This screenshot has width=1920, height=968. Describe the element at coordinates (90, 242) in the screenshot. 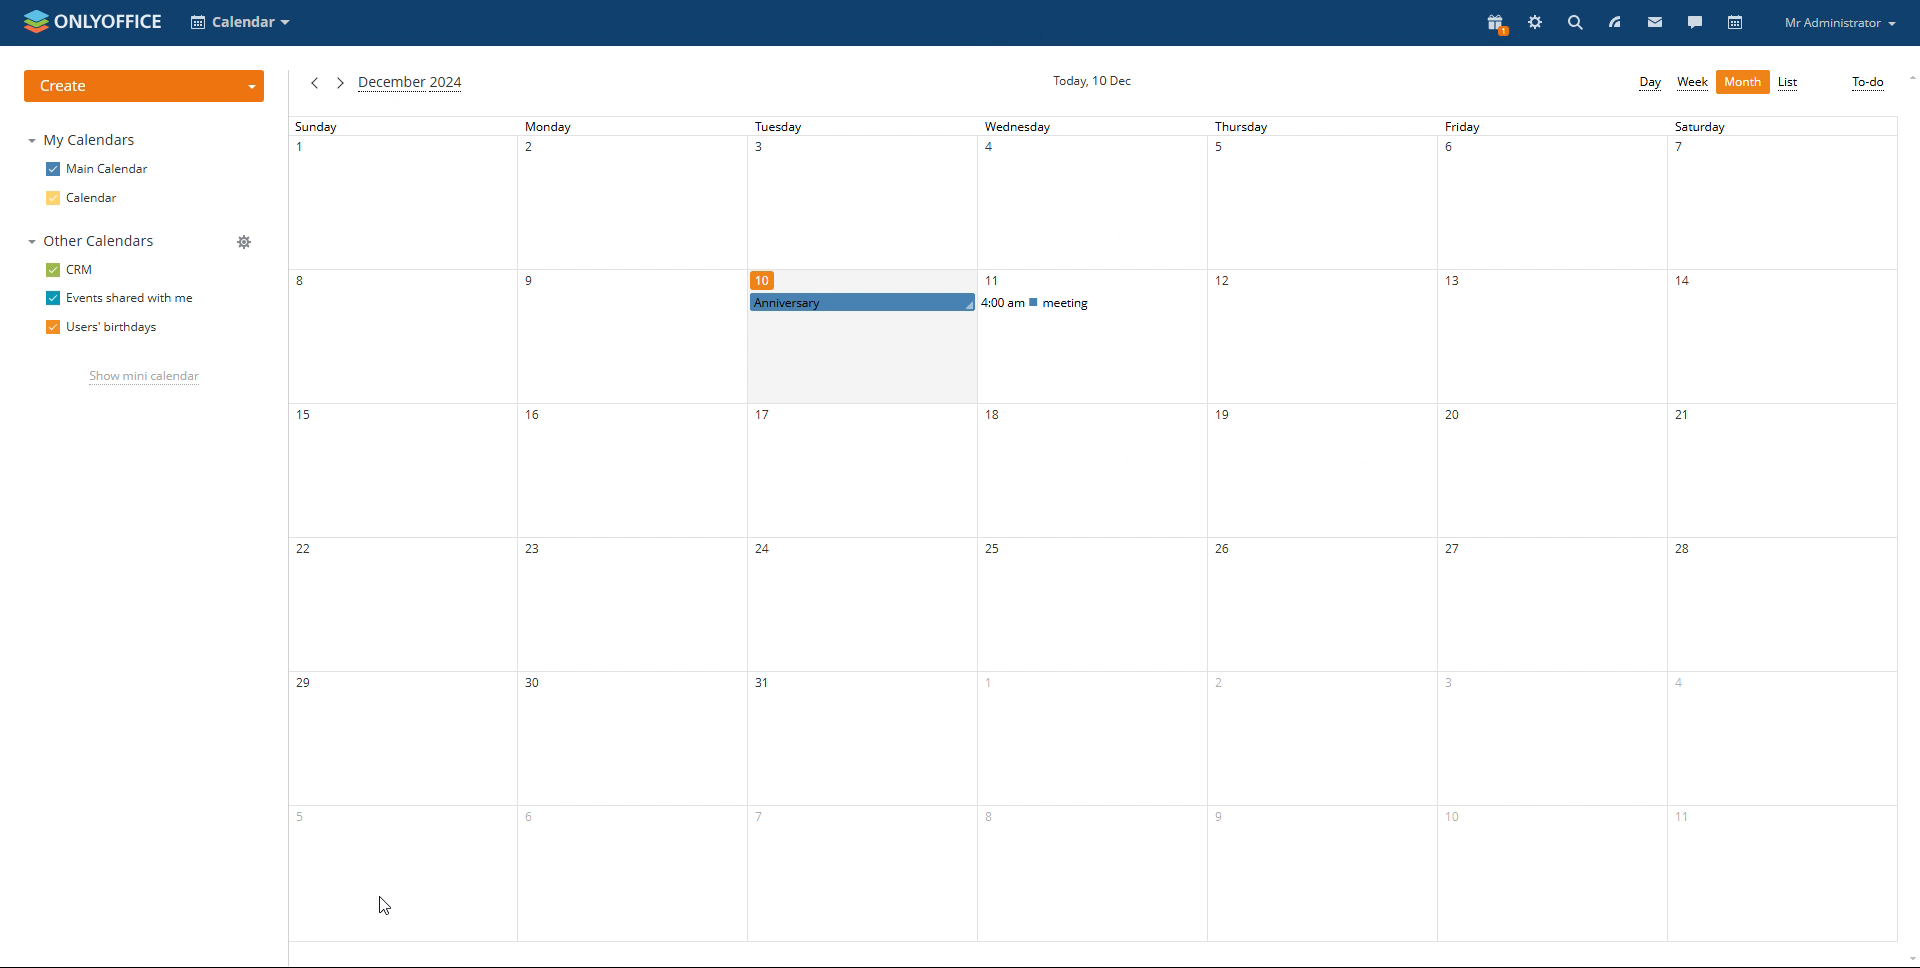

I see `other calendar` at that location.